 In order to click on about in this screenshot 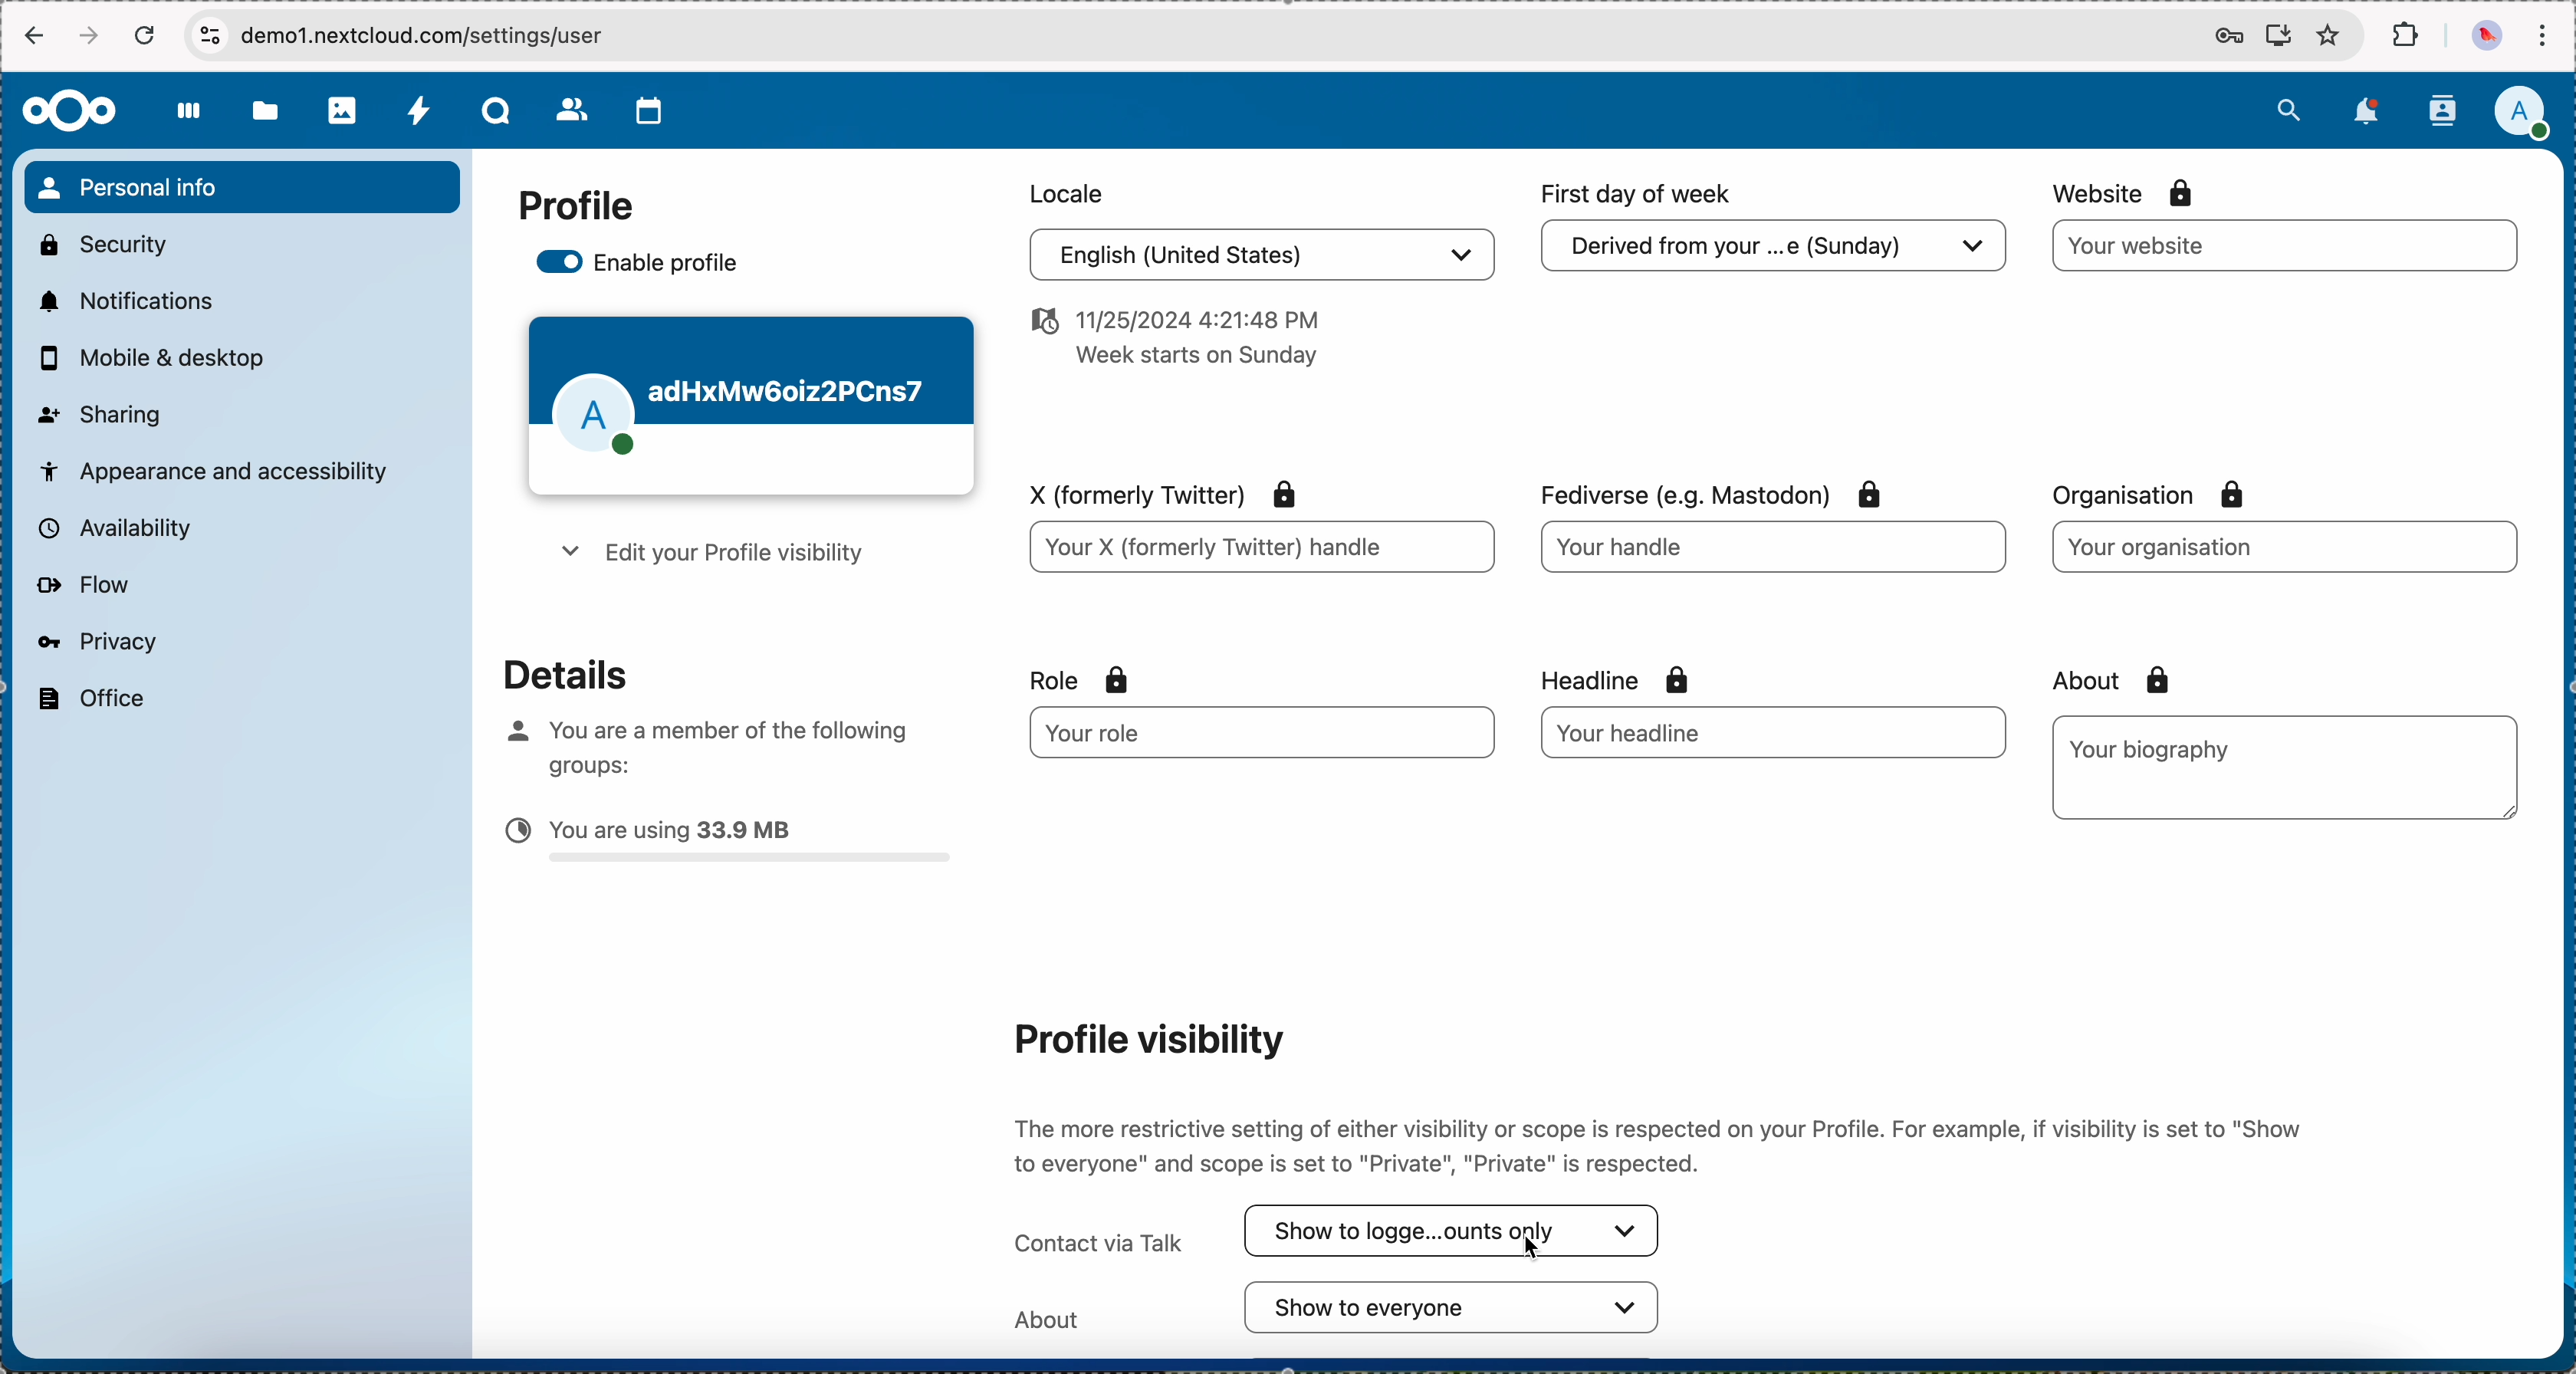, I will do `click(1339, 1308)`.